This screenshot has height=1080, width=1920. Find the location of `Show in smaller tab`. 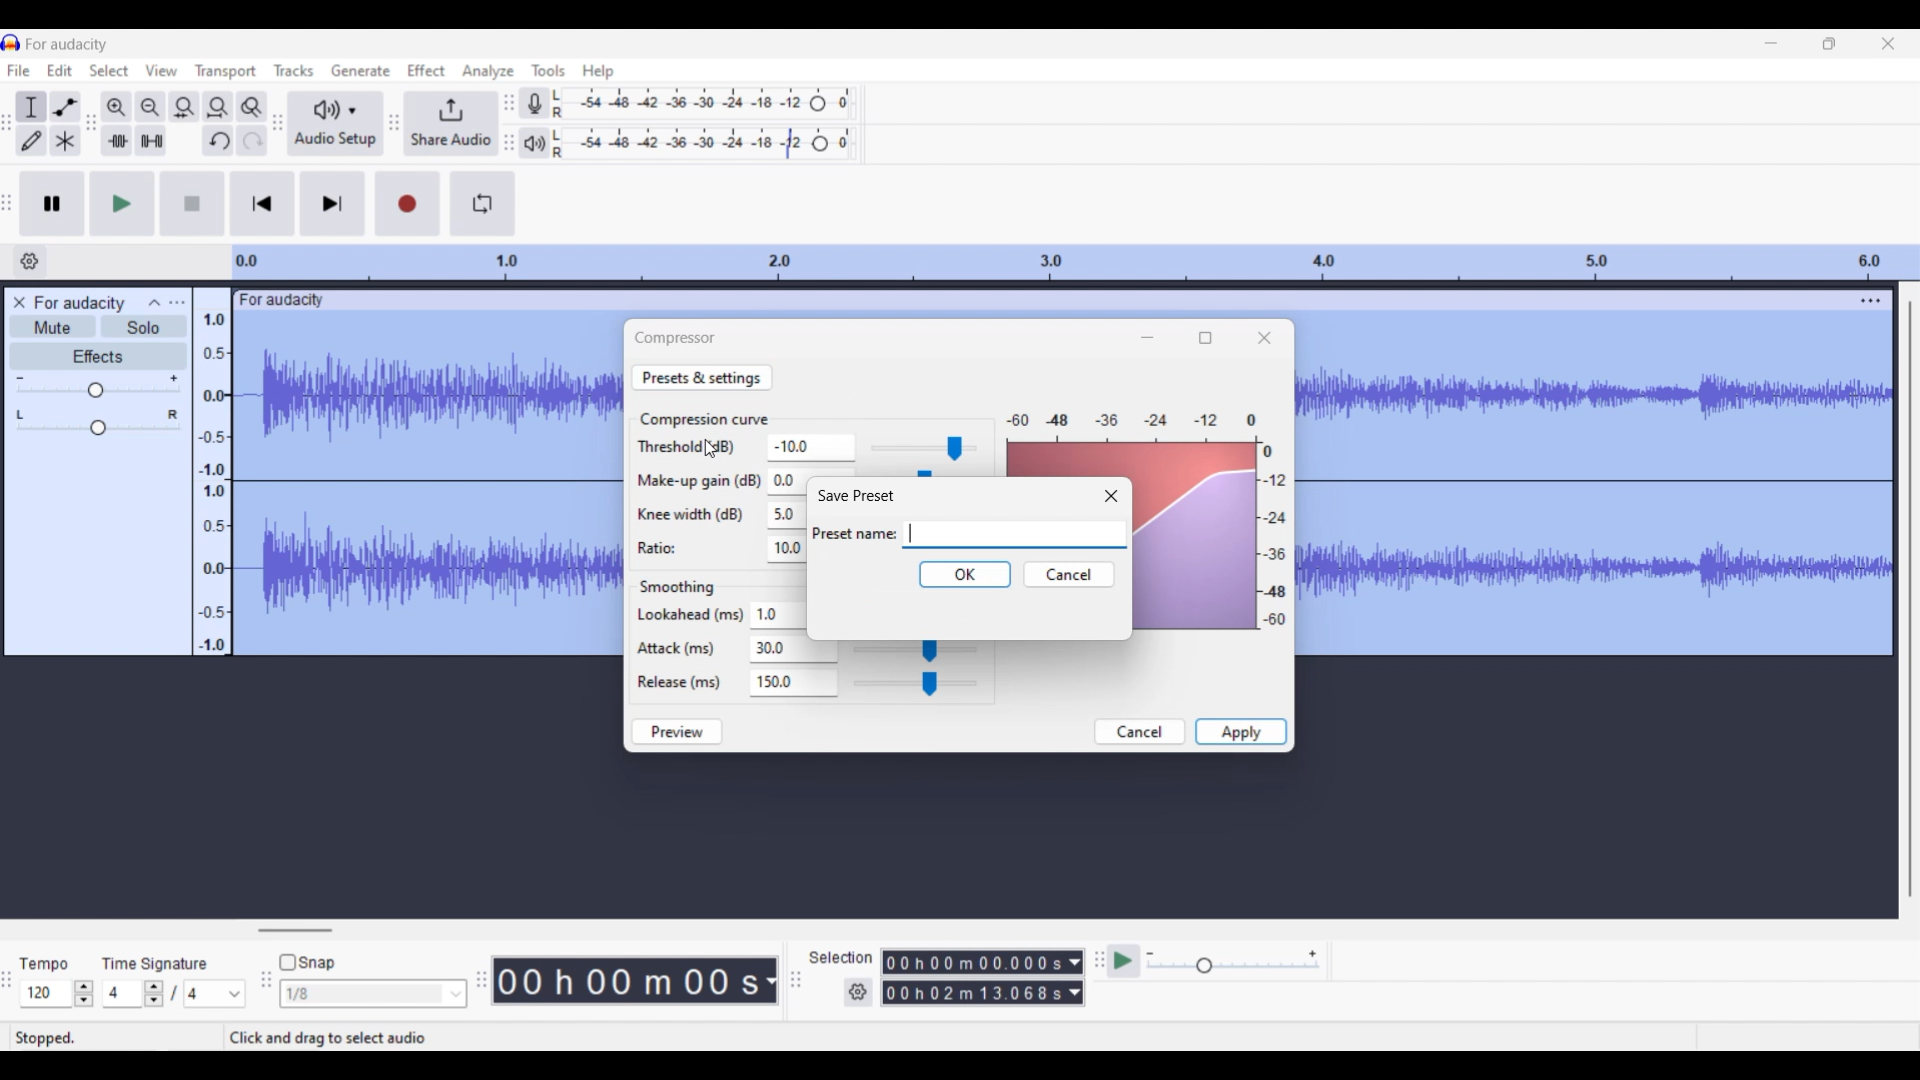

Show in smaller tab is located at coordinates (1830, 44).